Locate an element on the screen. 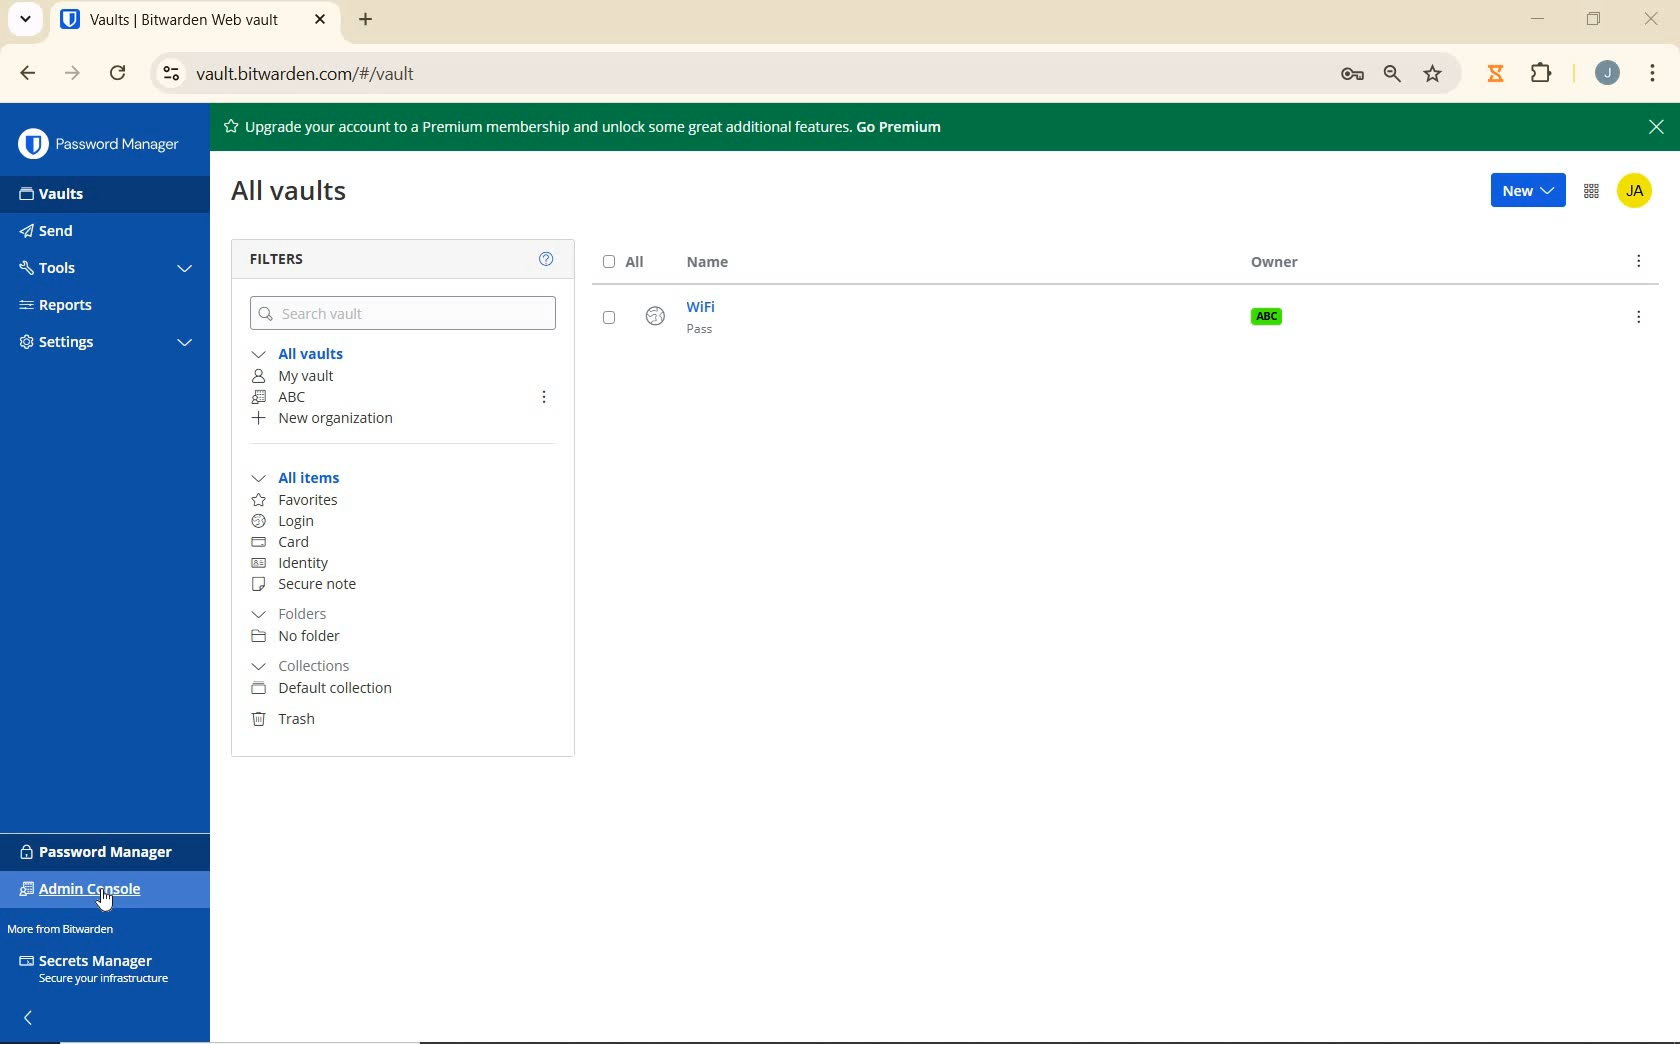 The height and width of the screenshot is (1044, 1680). ADD TAB is located at coordinates (362, 22).